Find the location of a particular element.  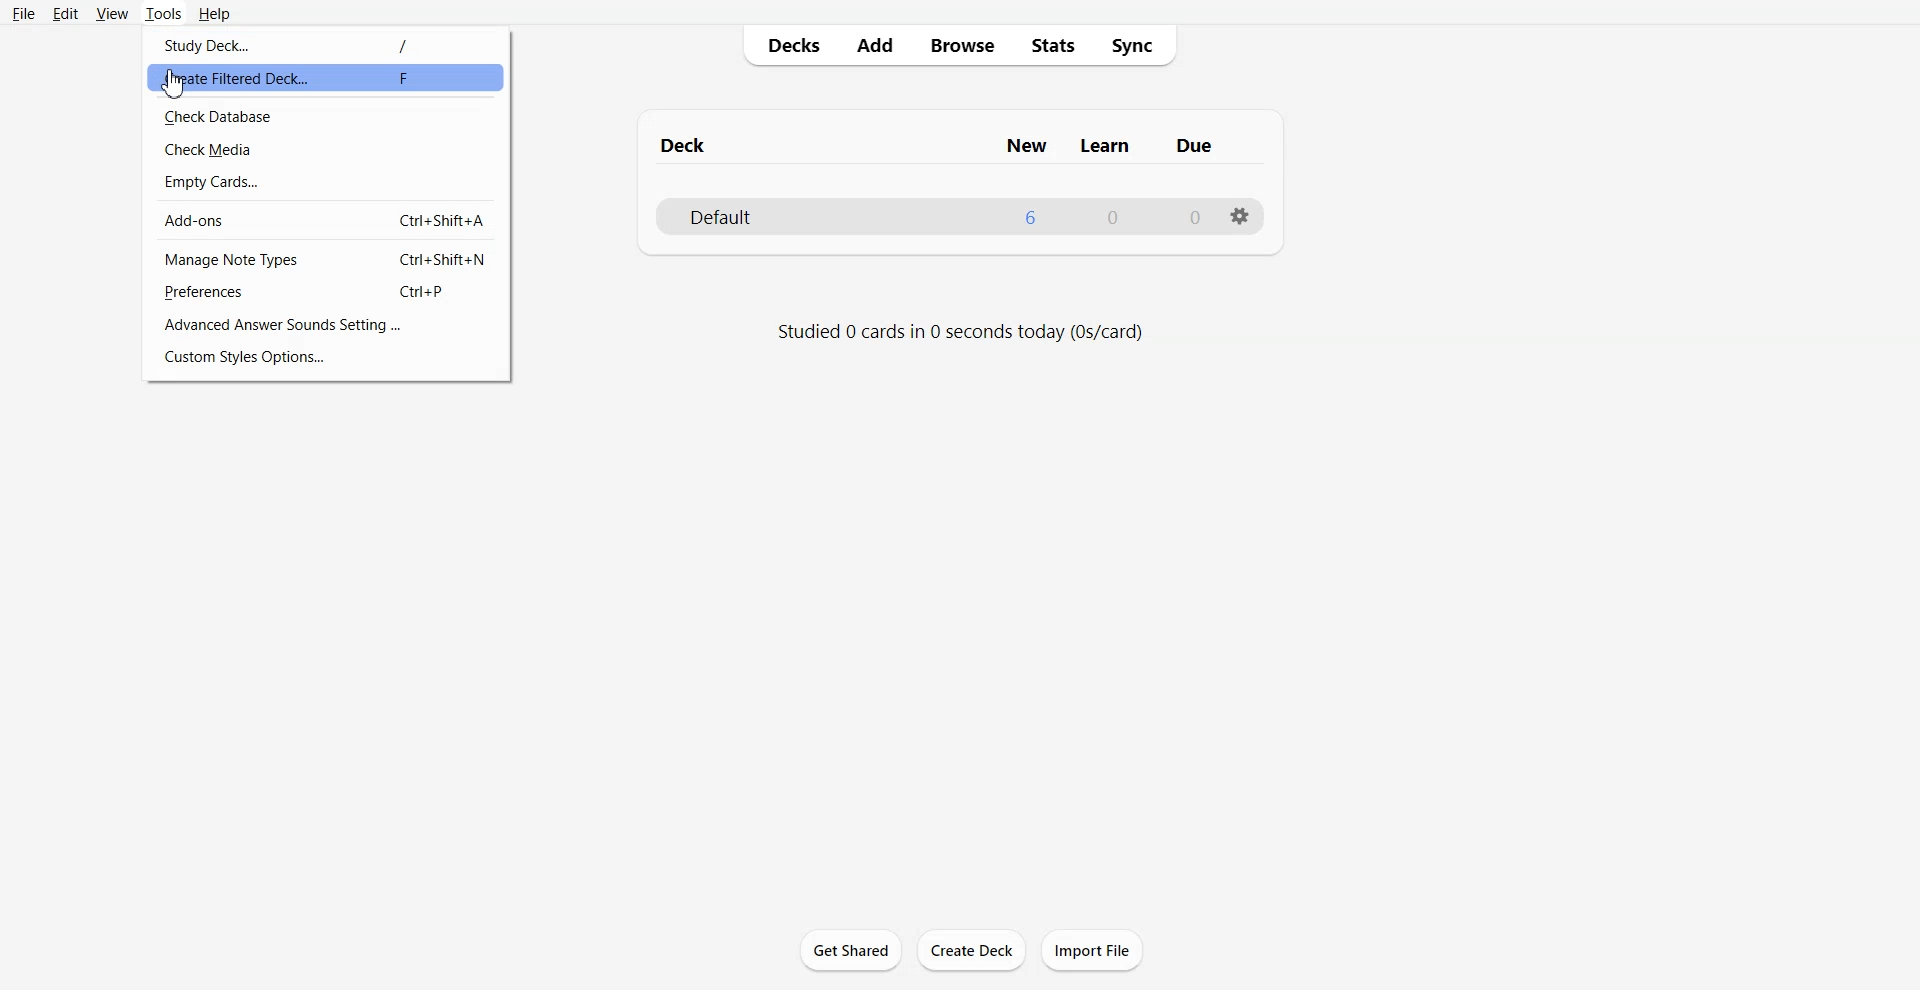

Empty Cards is located at coordinates (327, 180).